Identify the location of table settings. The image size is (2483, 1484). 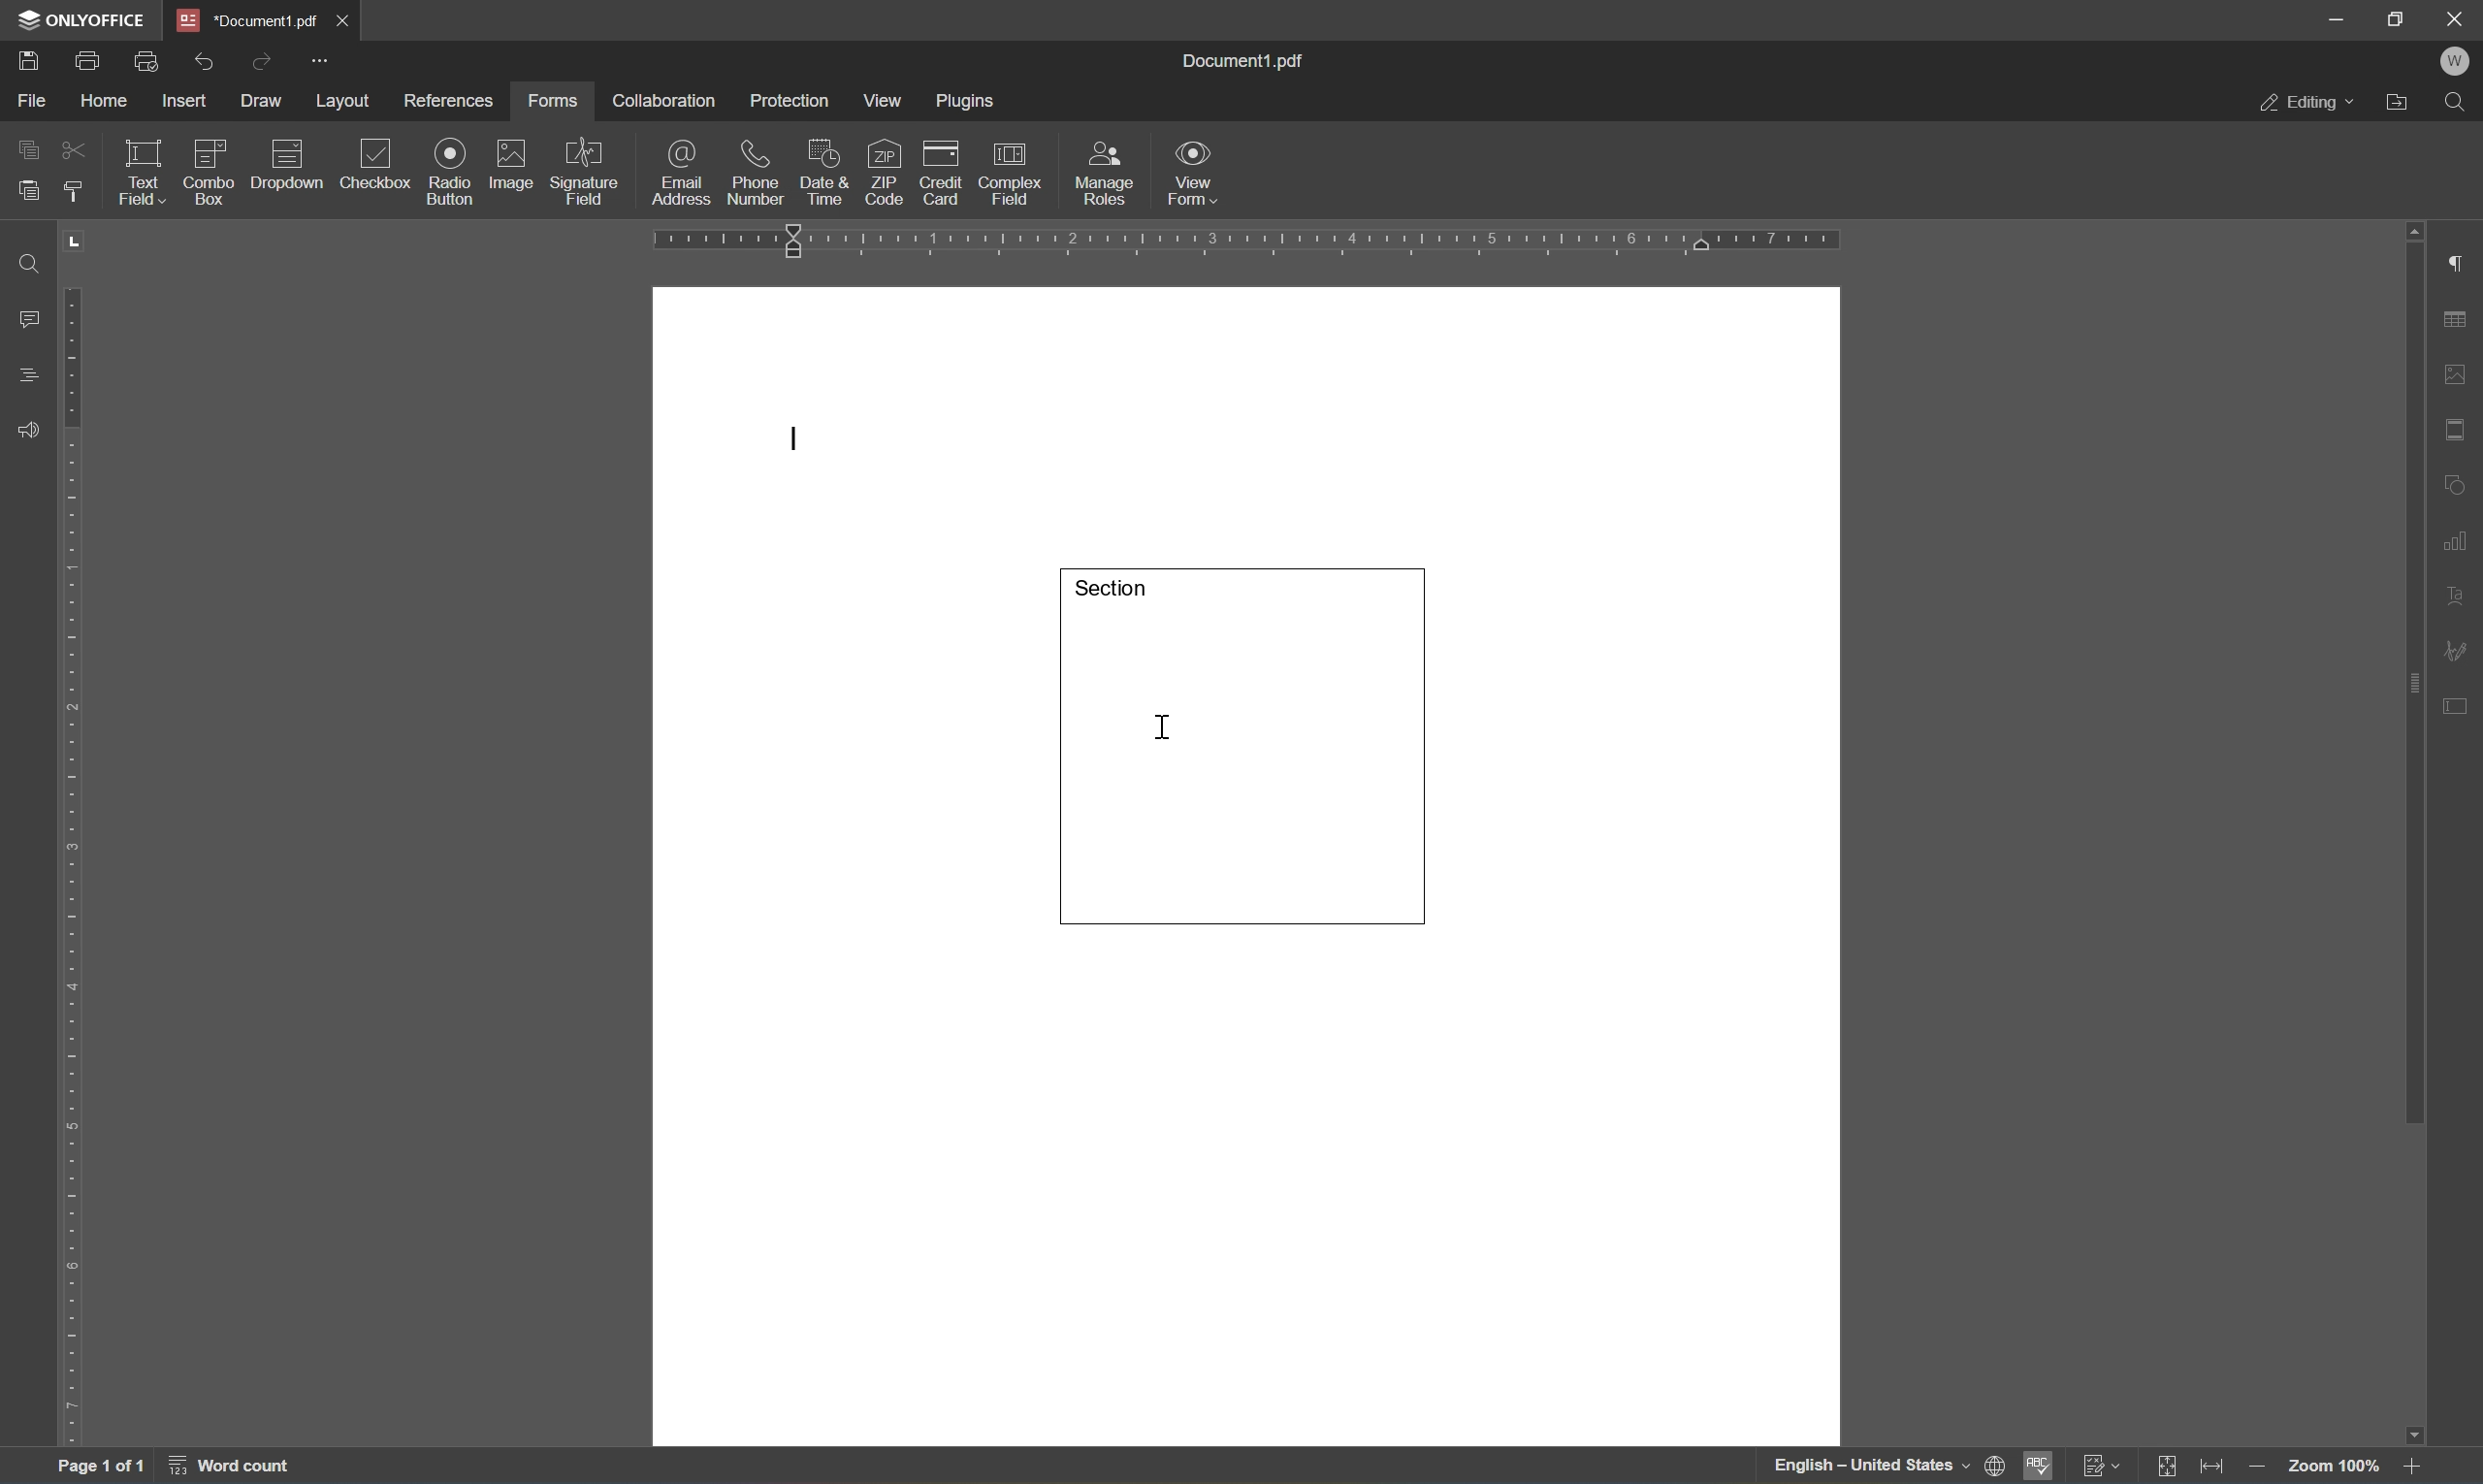
(2457, 323).